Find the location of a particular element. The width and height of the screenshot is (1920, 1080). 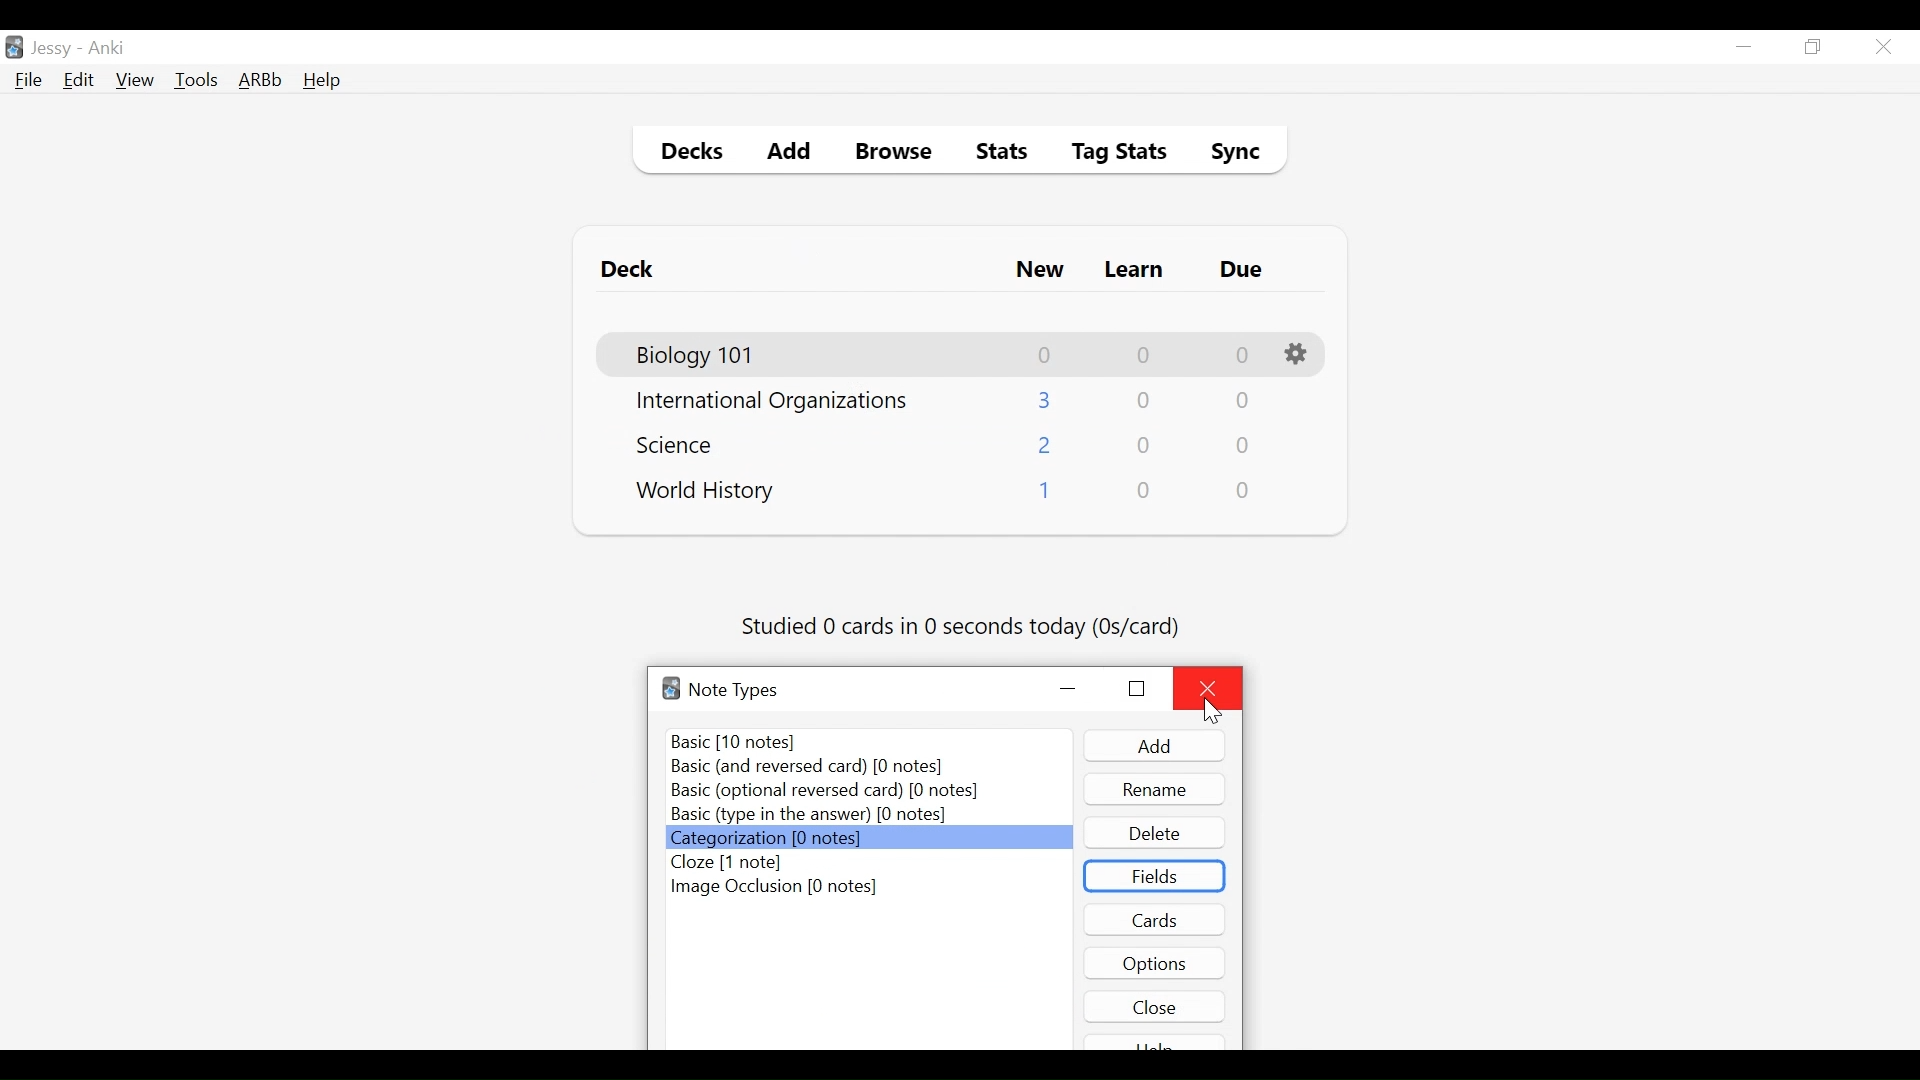

Restore is located at coordinates (1814, 48).